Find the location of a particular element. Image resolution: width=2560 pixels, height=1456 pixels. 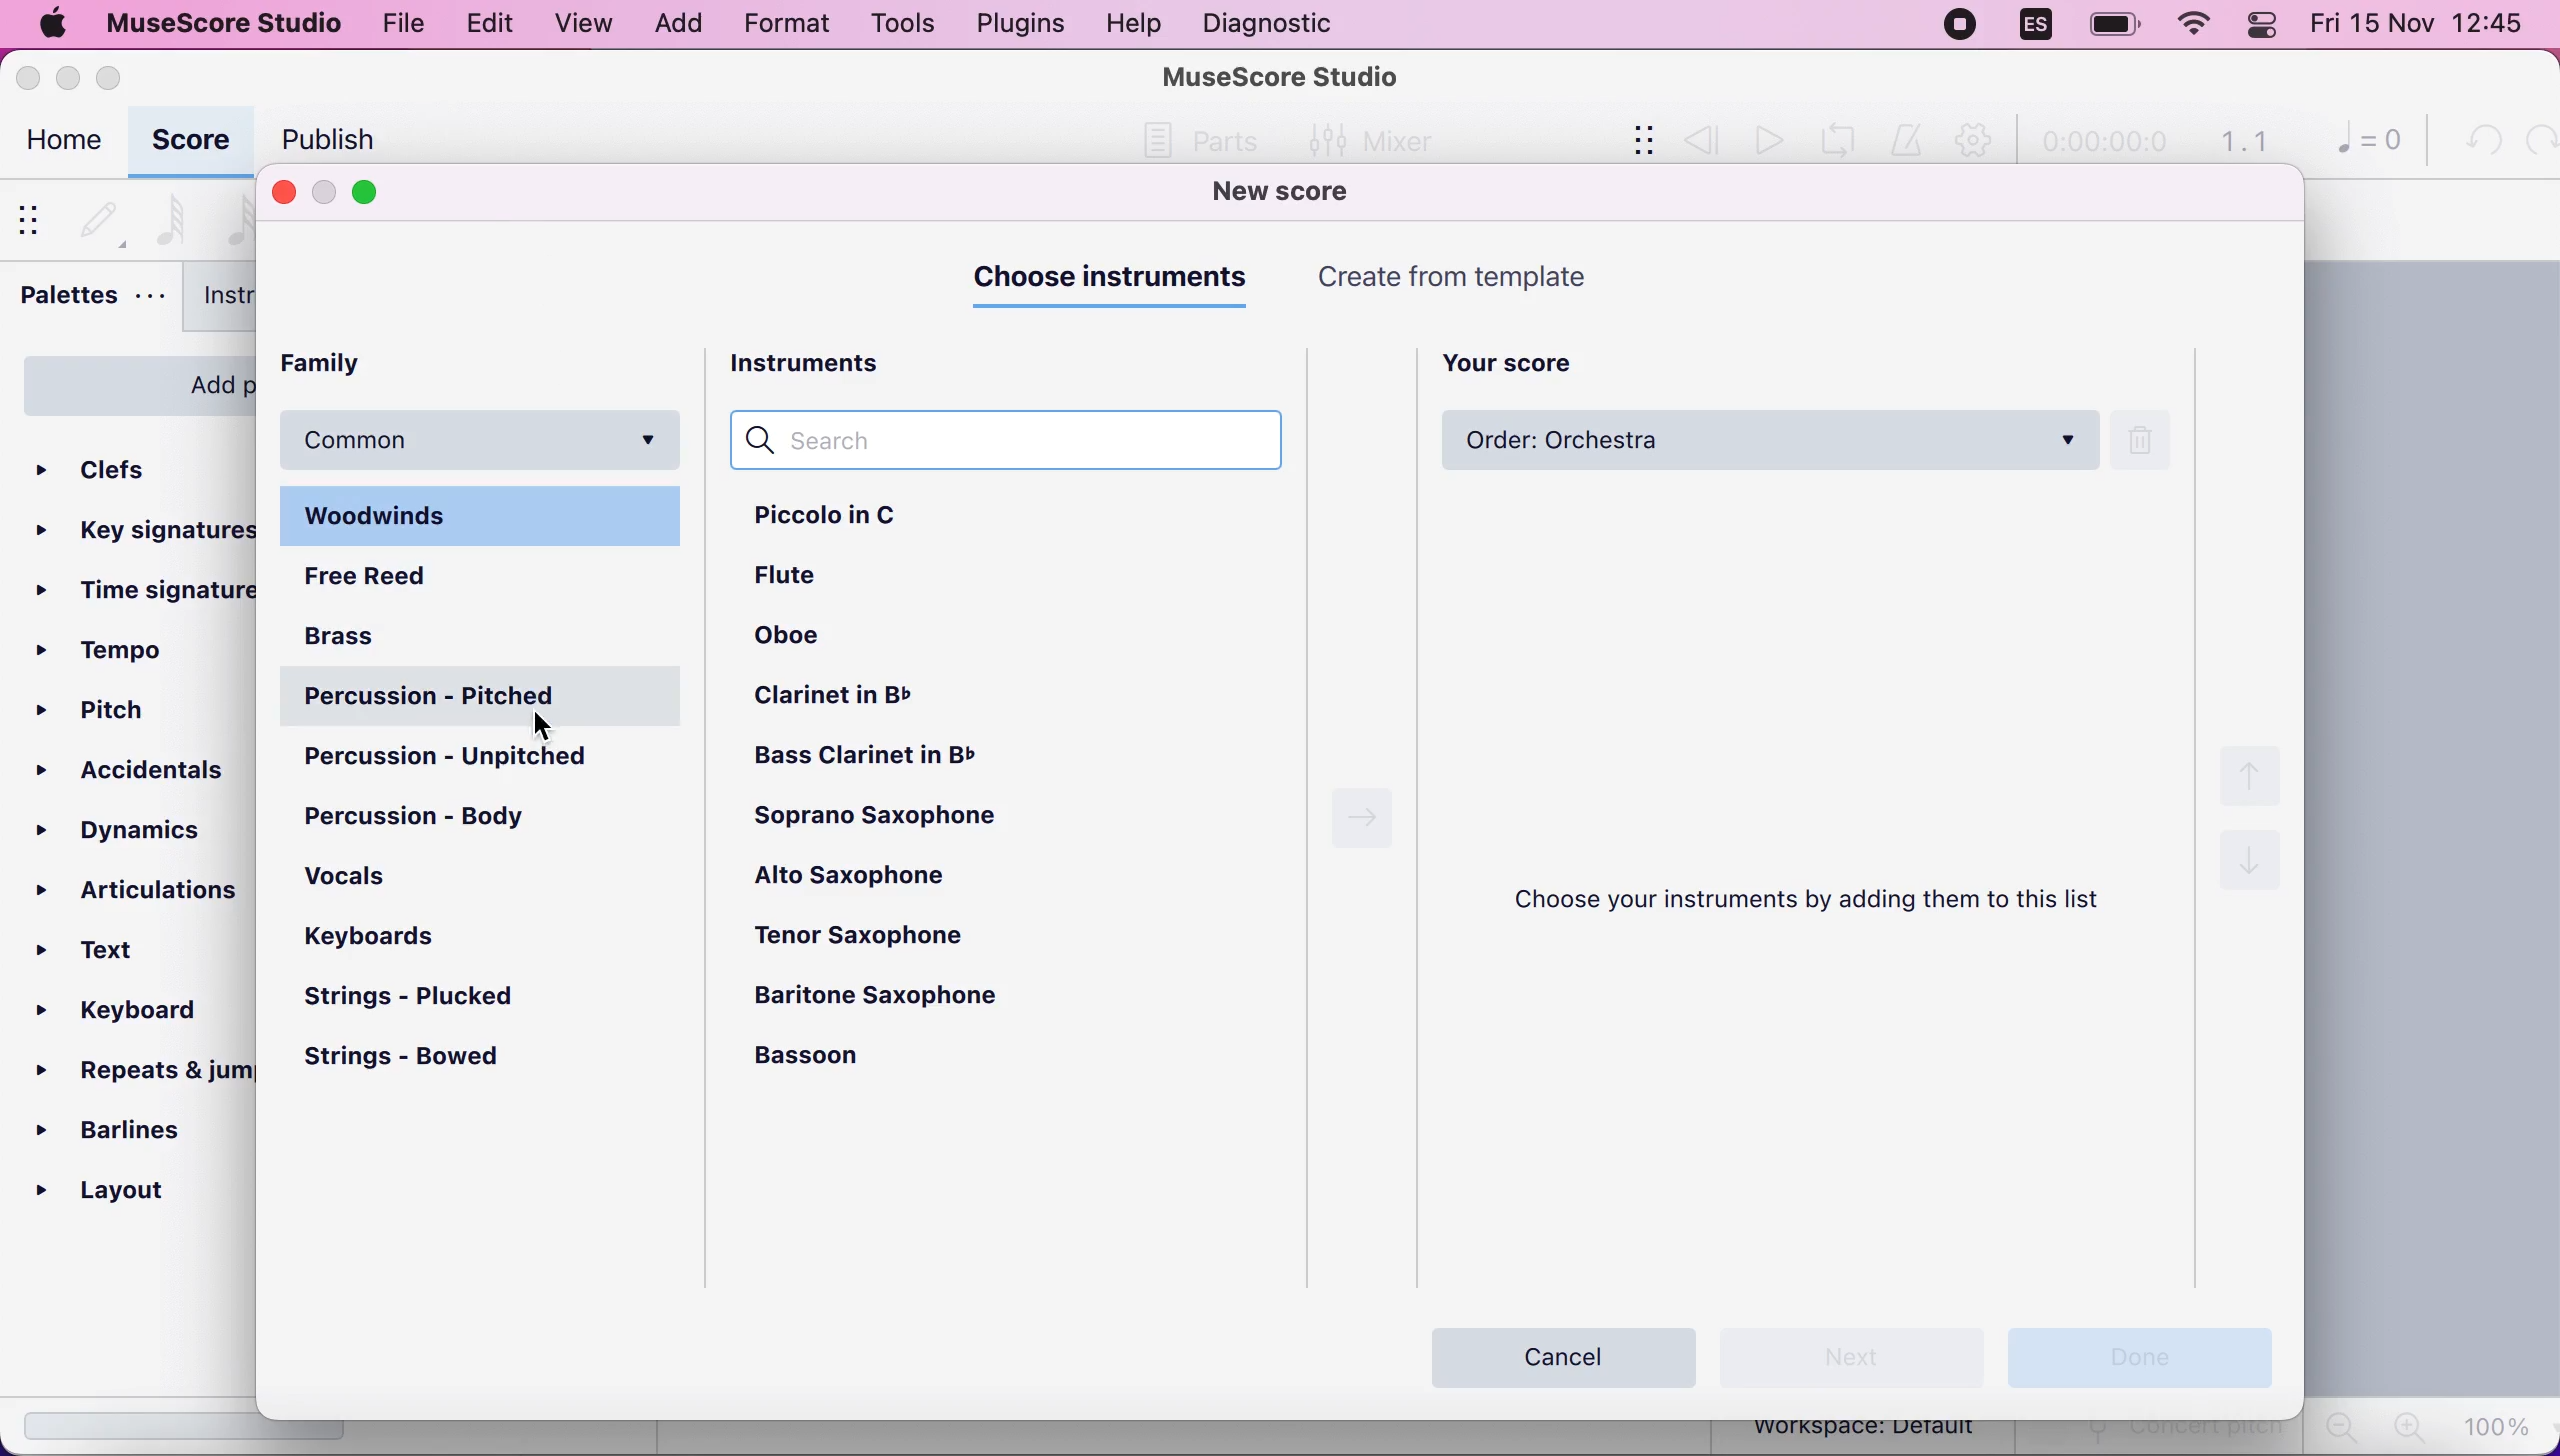

strings - plucked is located at coordinates (424, 998).